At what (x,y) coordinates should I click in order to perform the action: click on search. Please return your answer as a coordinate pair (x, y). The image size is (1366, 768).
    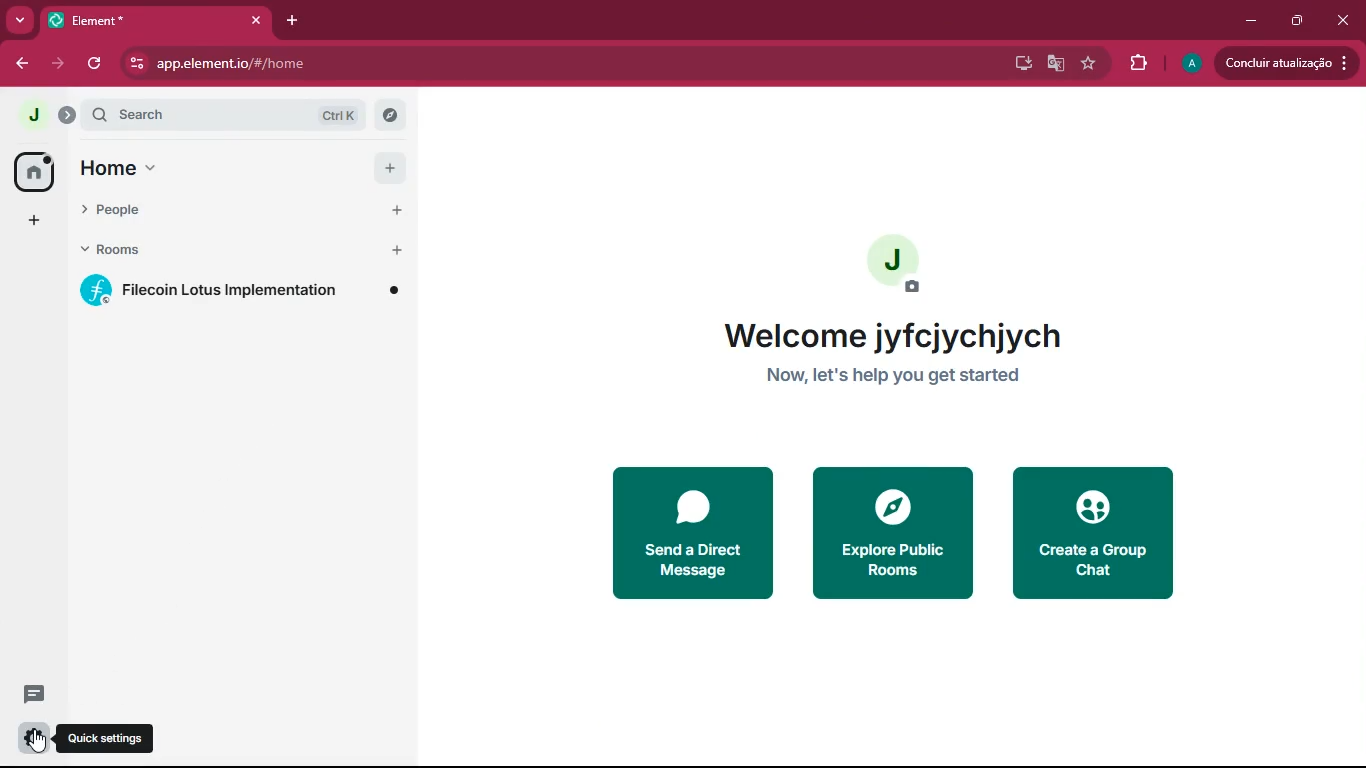
    Looking at the image, I should click on (230, 116).